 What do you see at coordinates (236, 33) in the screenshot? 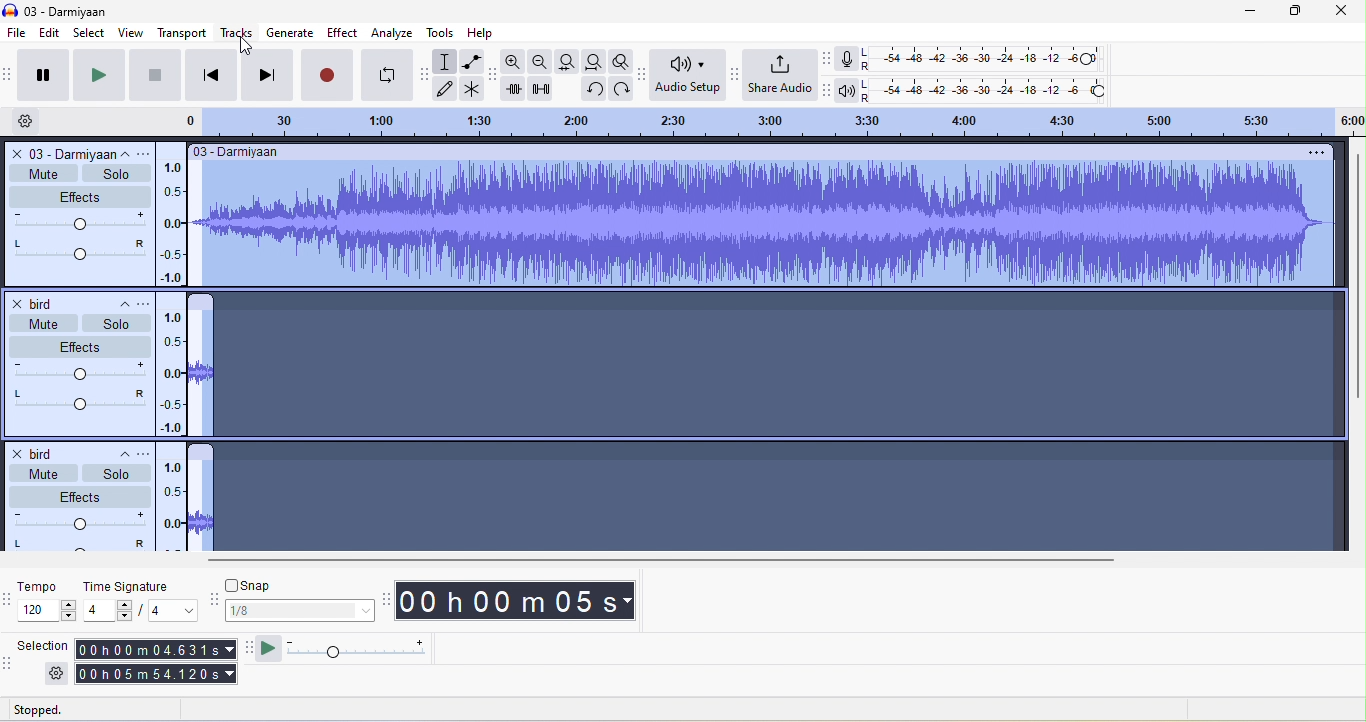
I see `tracks` at bounding box center [236, 33].